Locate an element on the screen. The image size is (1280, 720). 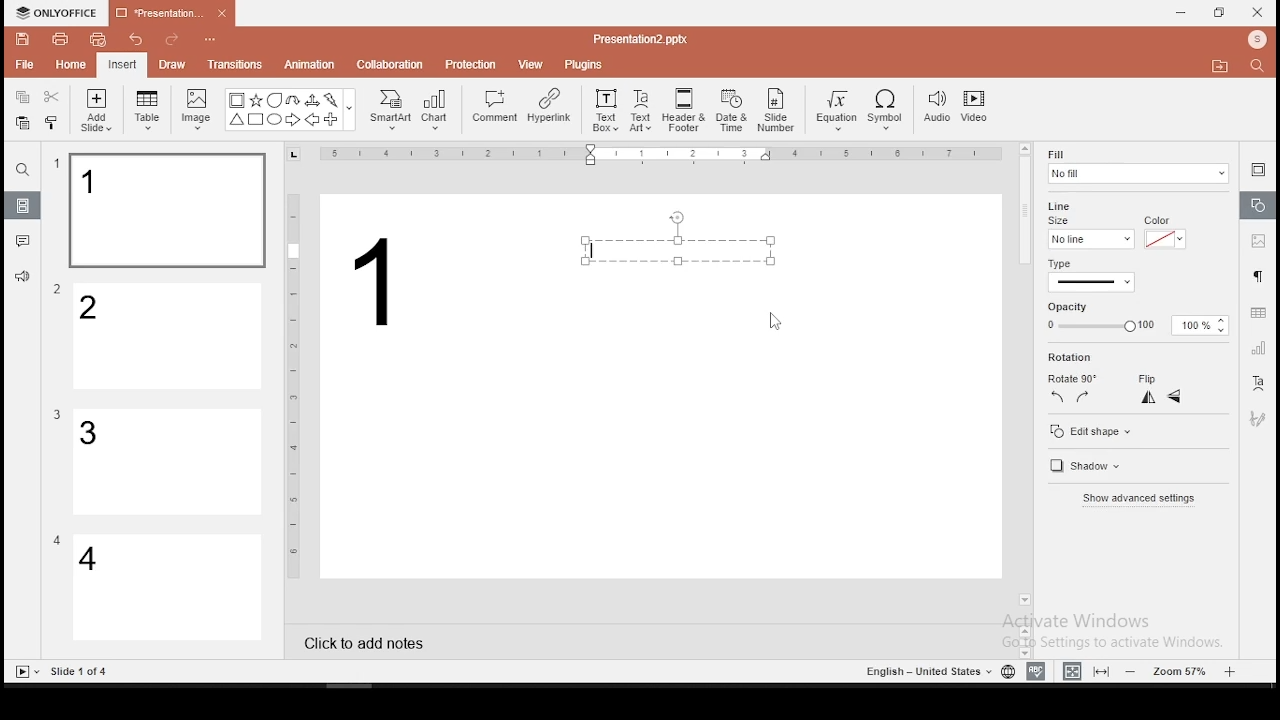
plugins is located at coordinates (585, 61).